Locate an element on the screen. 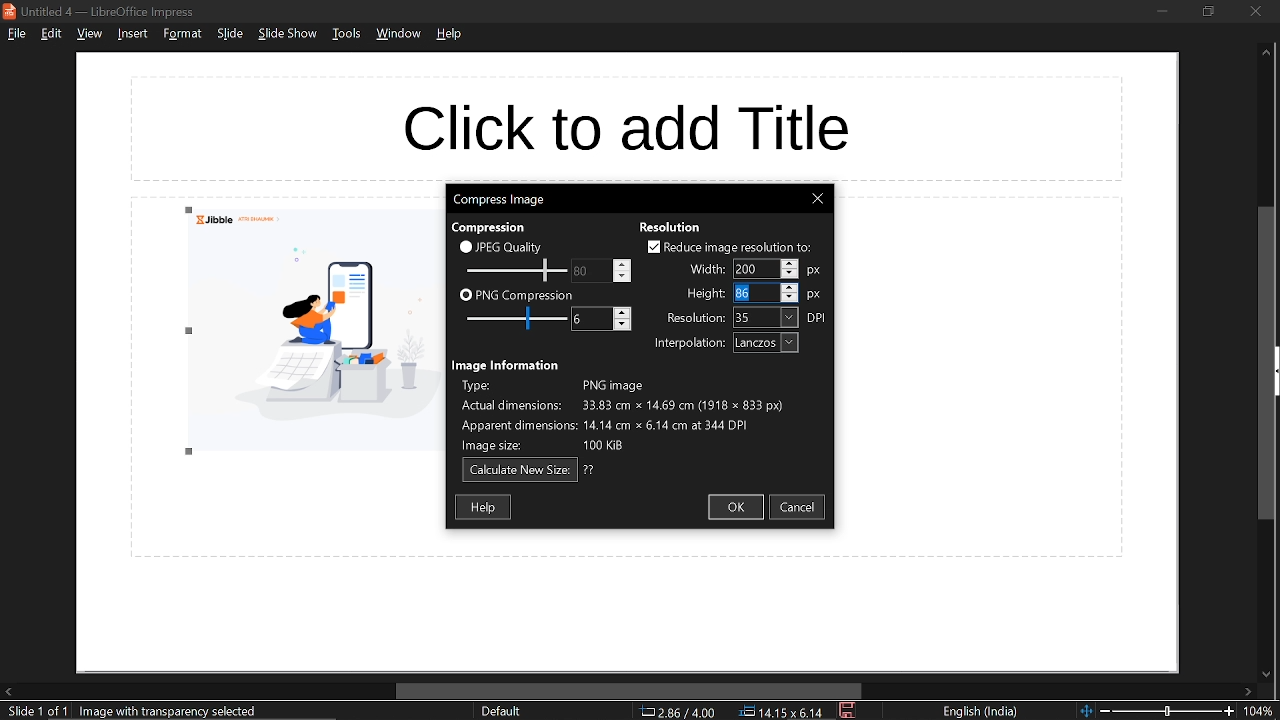 This screenshot has width=1280, height=720. vertical scrollbar is located at coordinates (1268, 364).